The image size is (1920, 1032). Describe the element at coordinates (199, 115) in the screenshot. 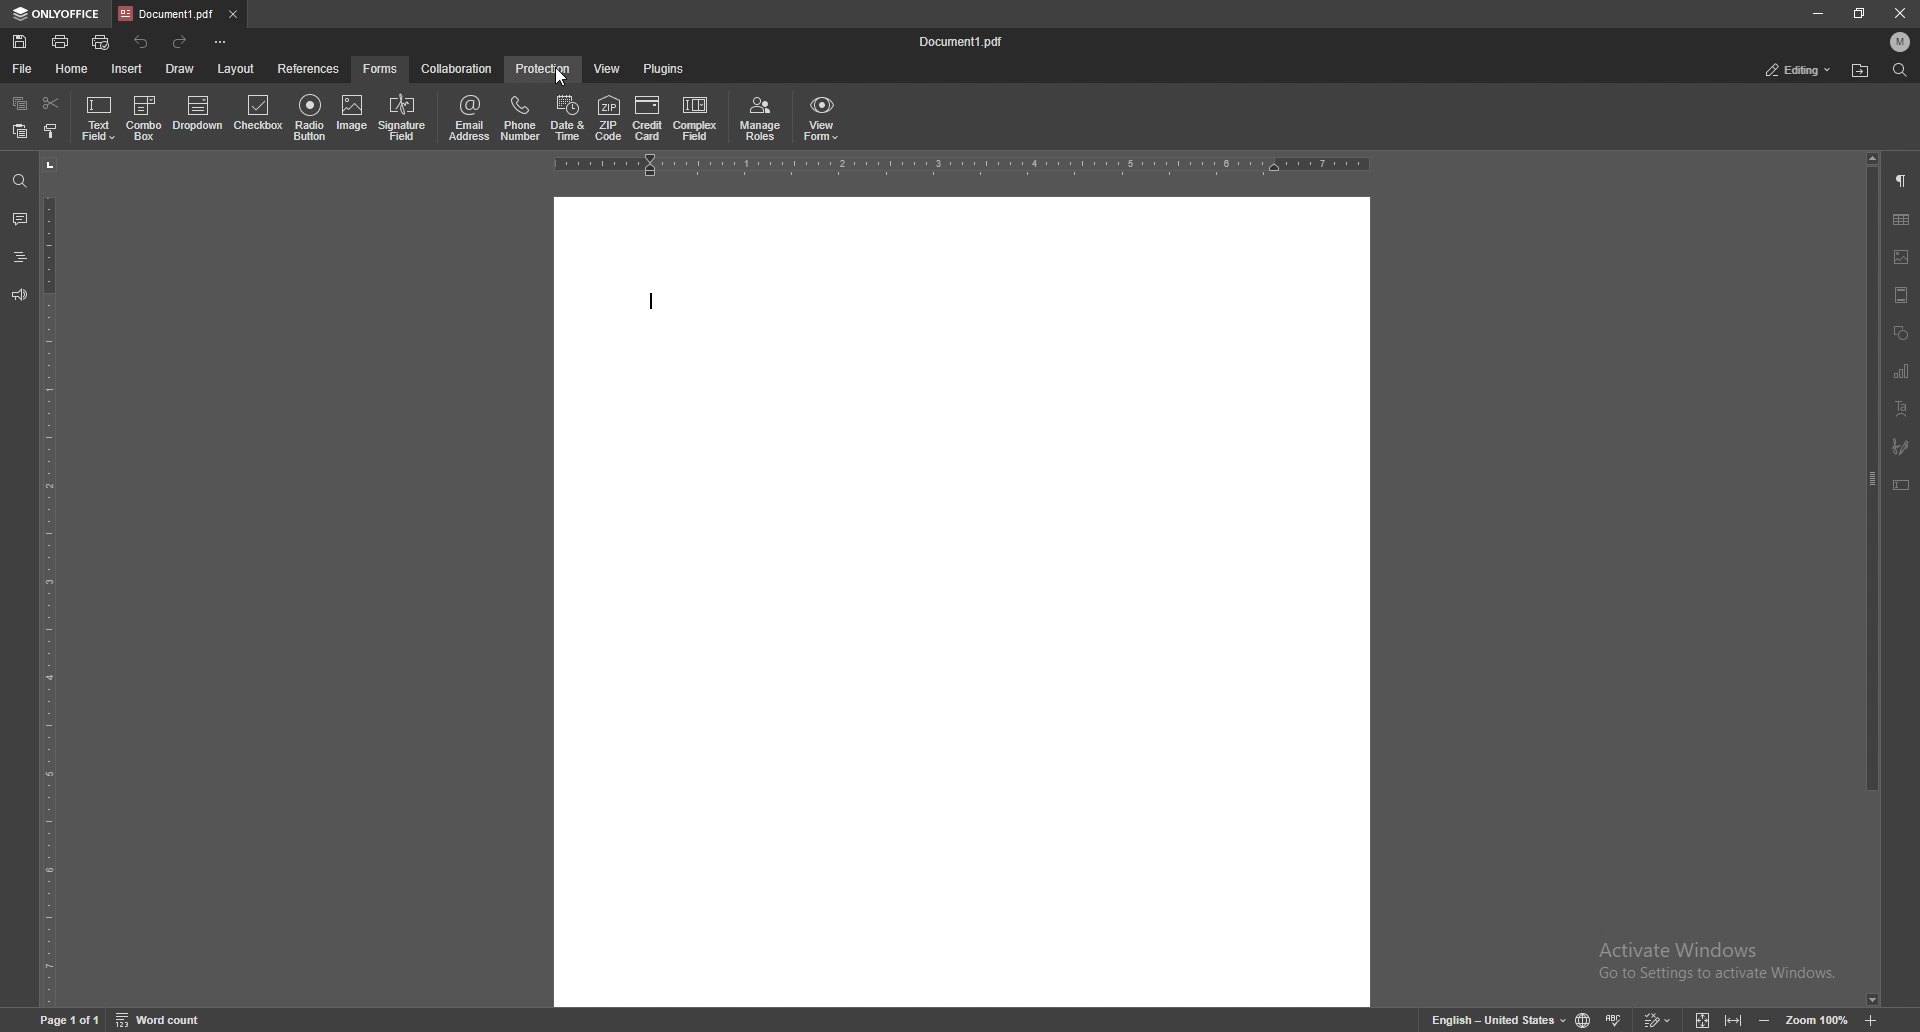

I see `dropdown` at that location.